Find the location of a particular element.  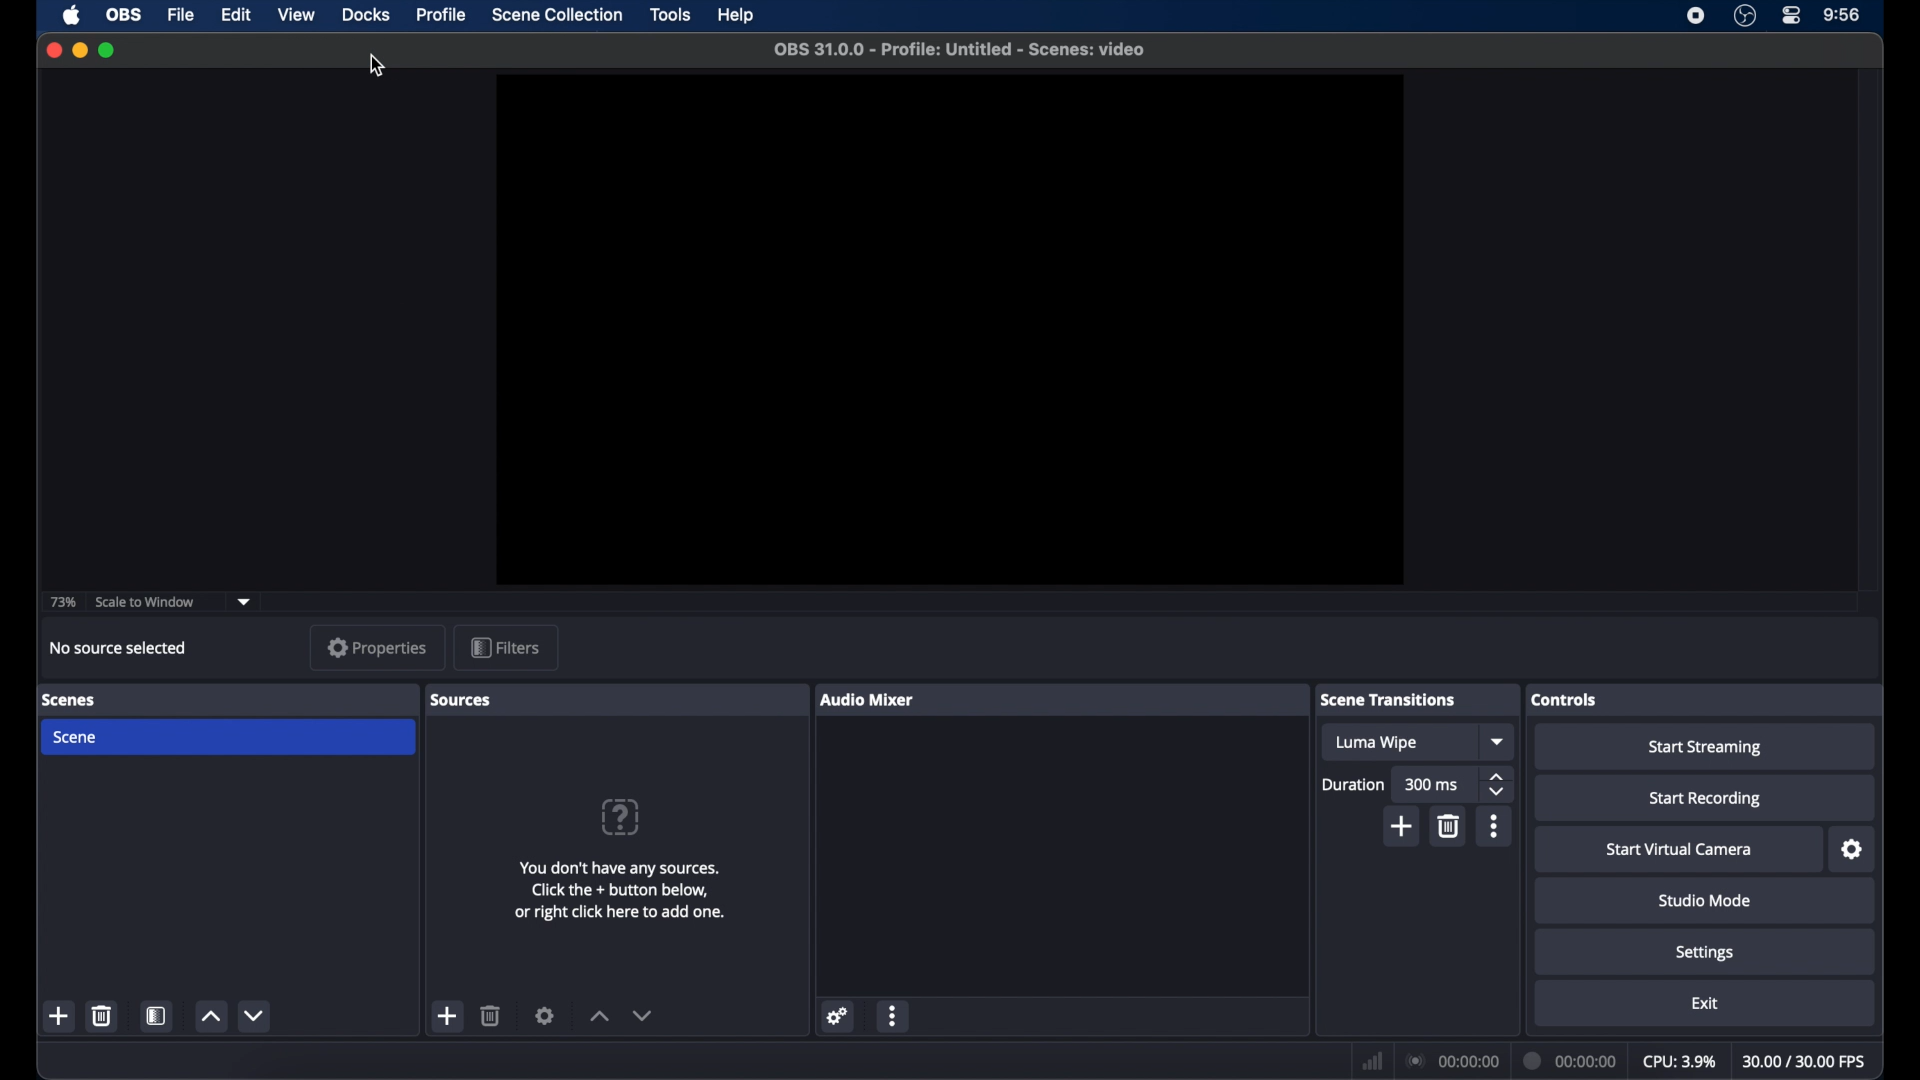

300 ms is located at coordinates (1434, 785).